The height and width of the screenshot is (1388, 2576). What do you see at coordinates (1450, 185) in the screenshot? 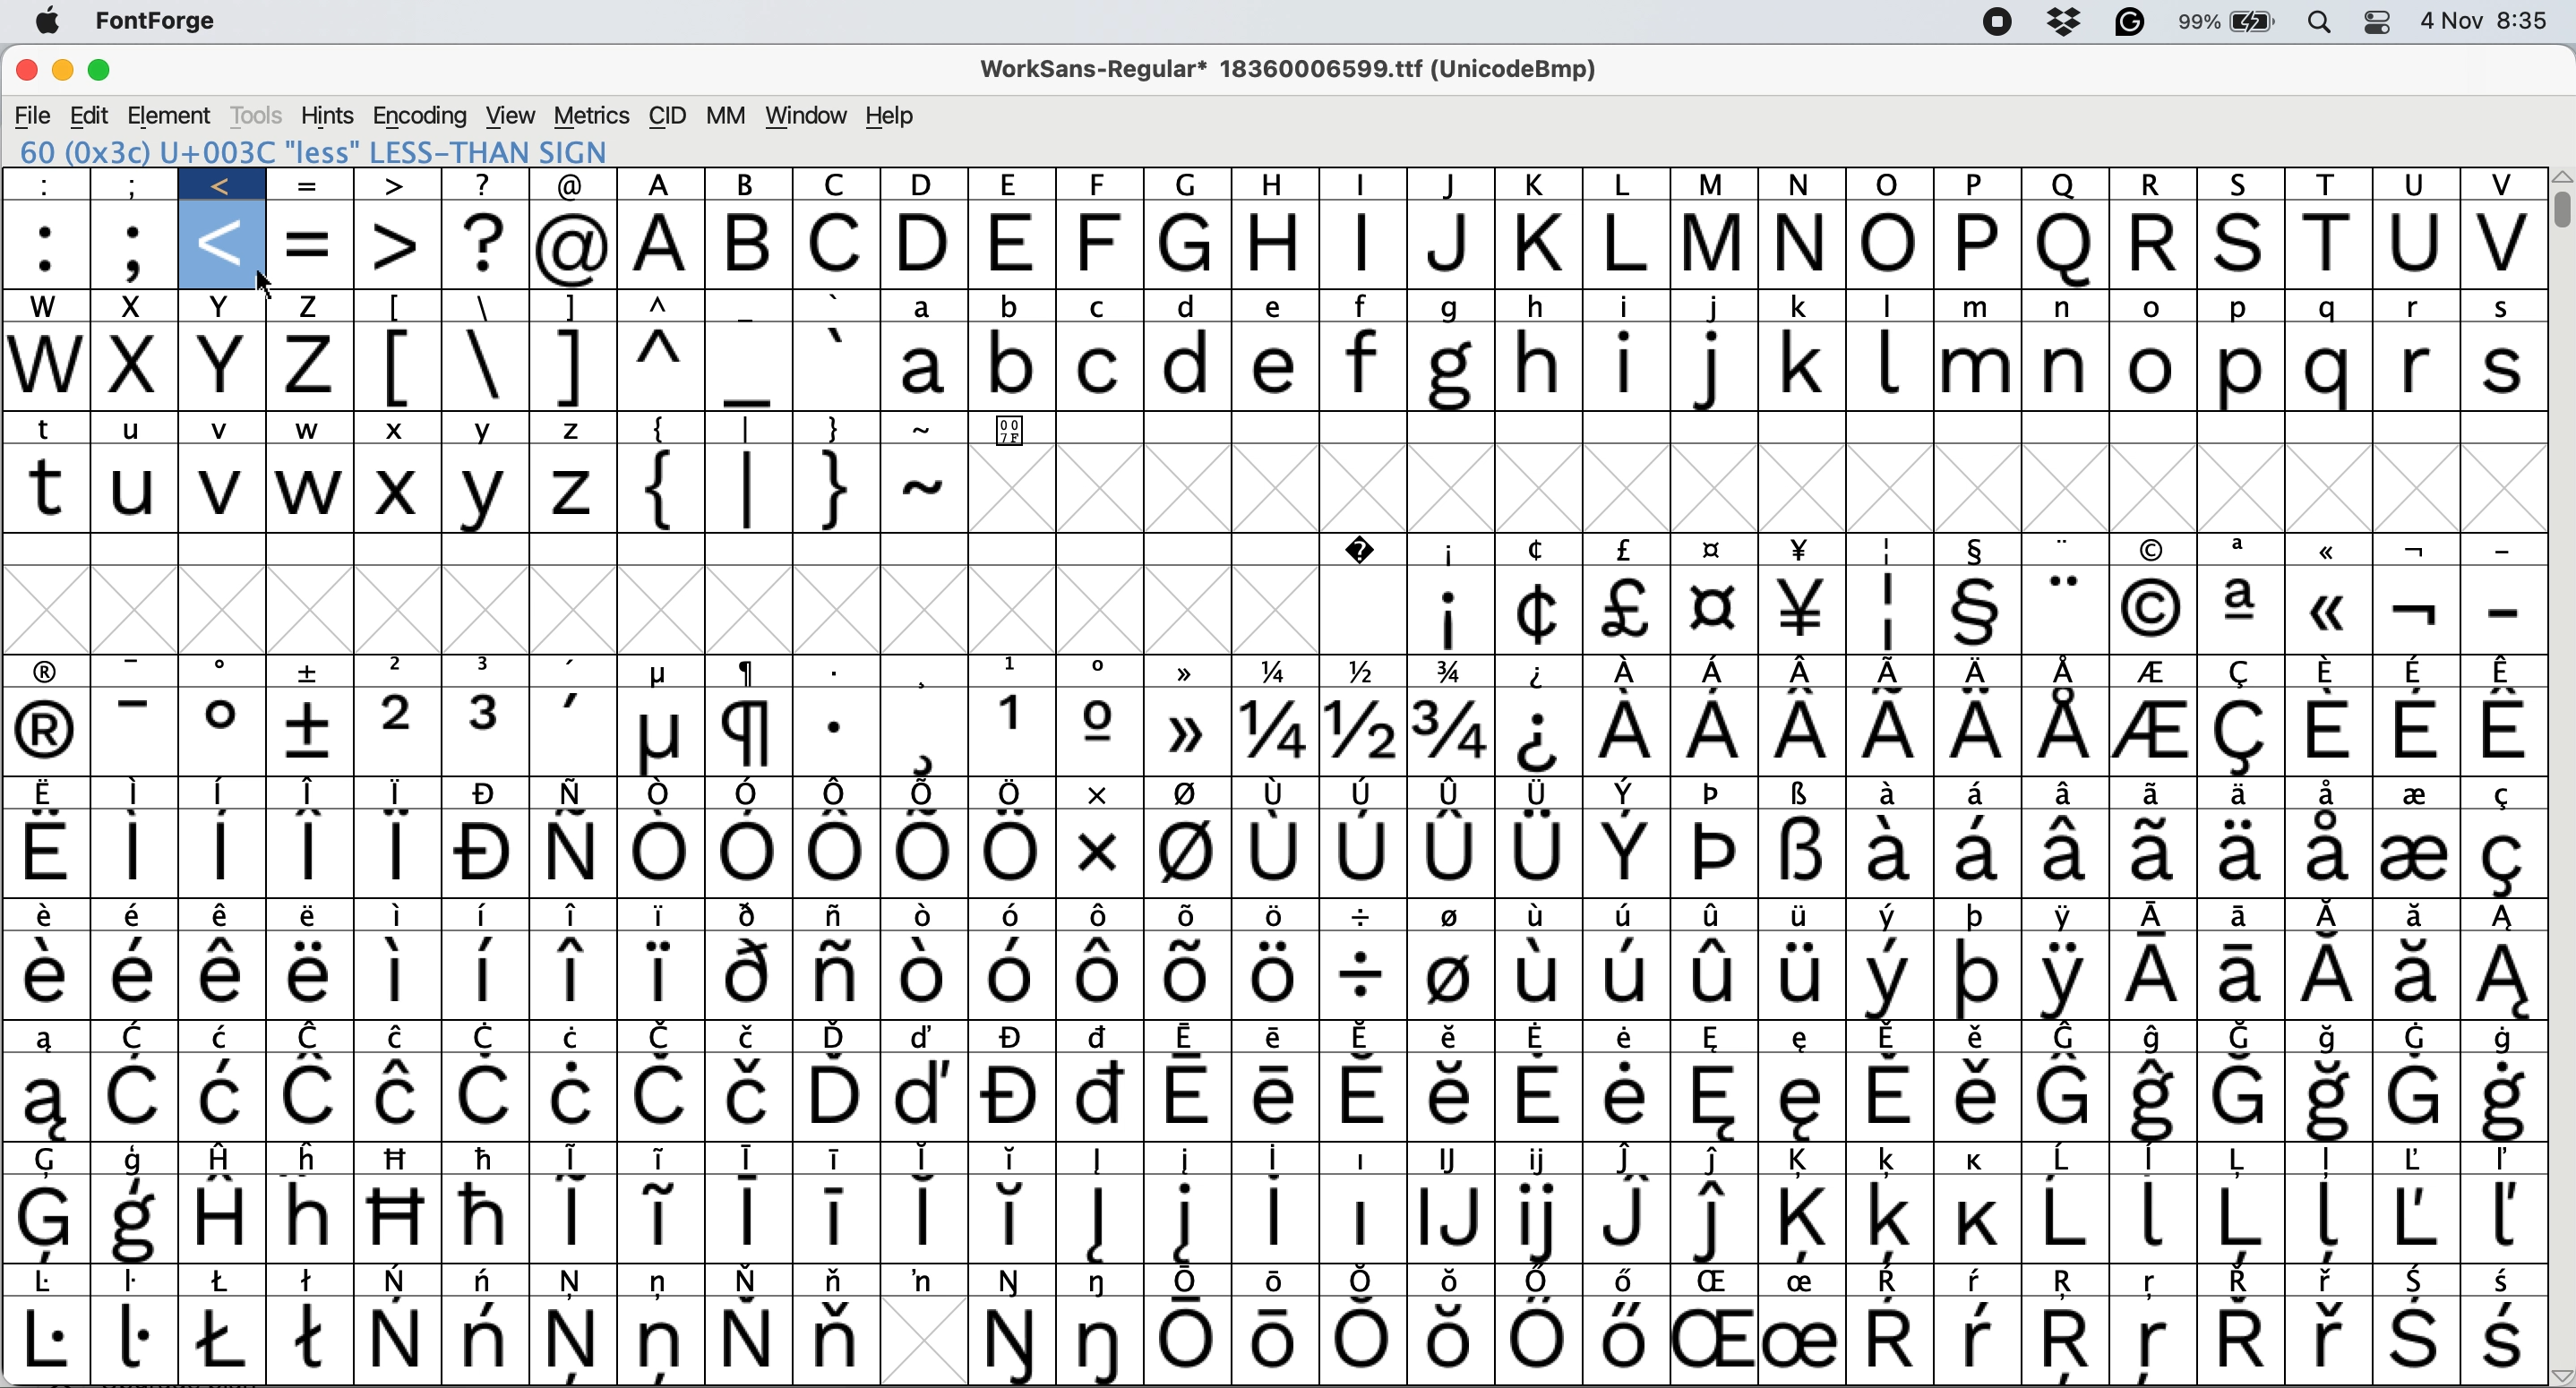
I see `j` at bounding box center [1450, 185].